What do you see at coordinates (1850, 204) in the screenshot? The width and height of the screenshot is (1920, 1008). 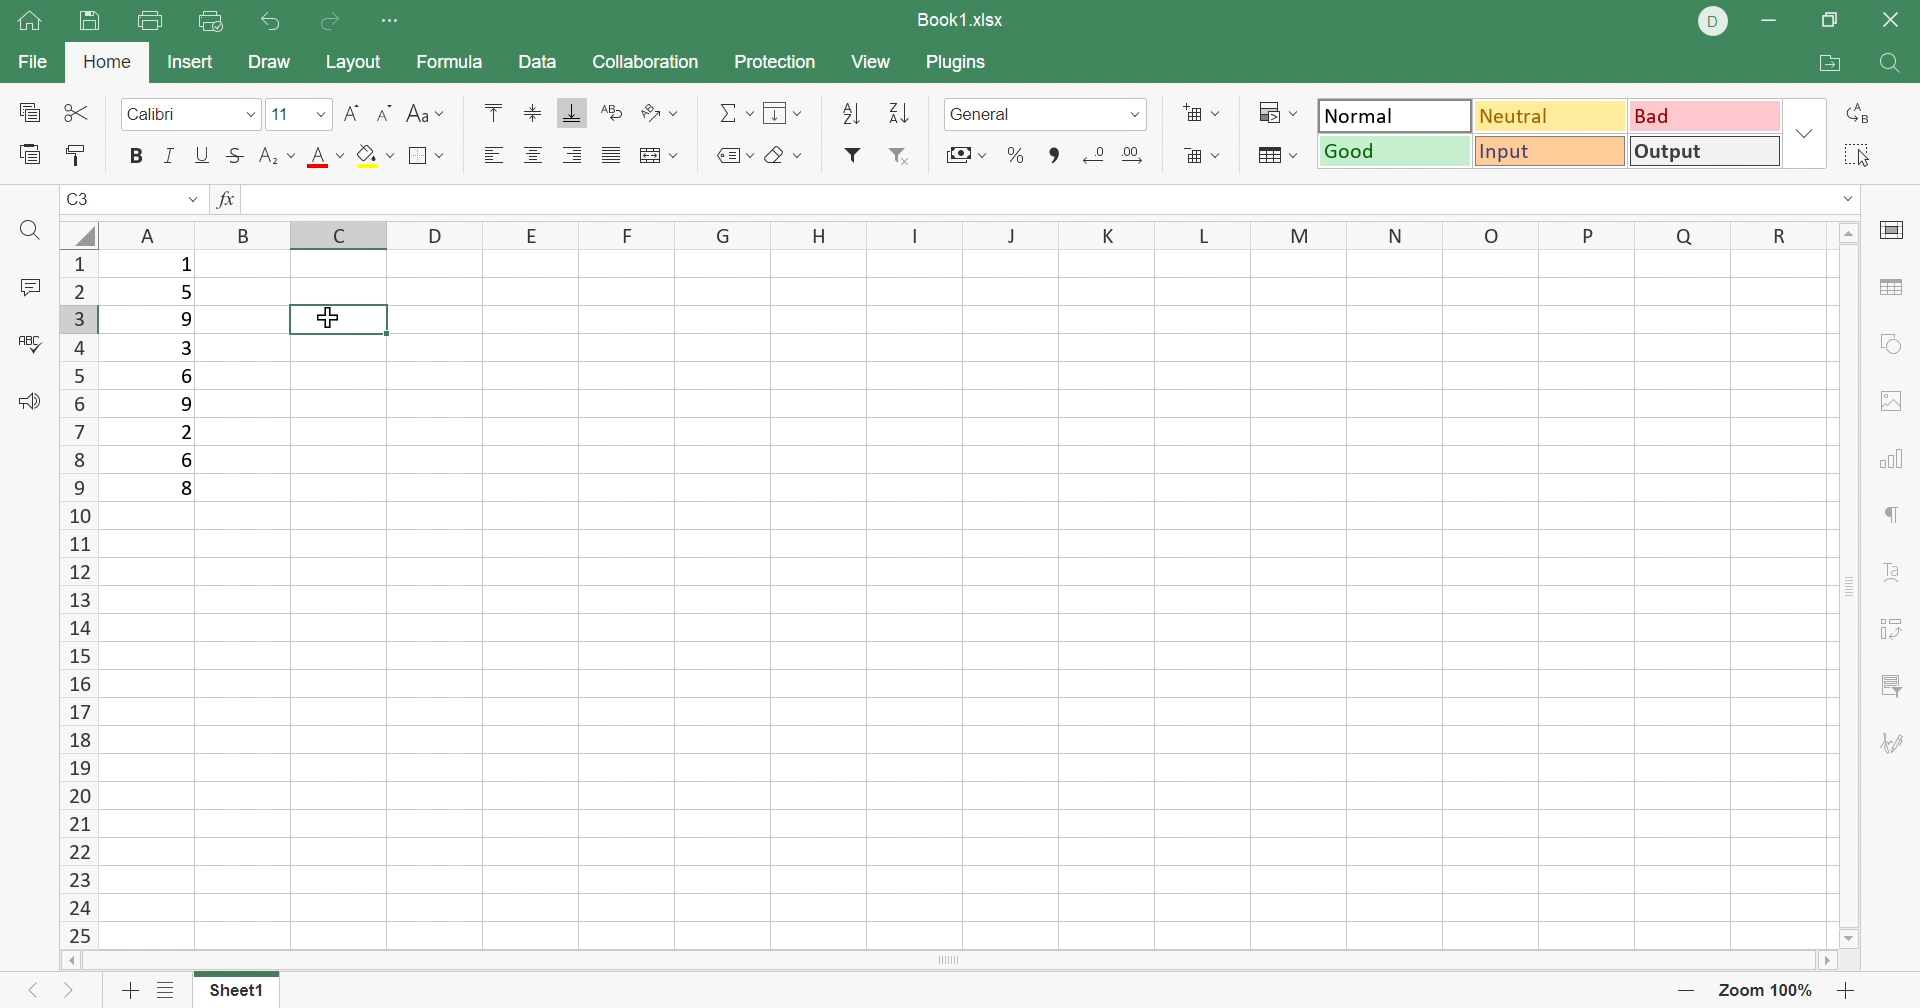 I see `Drop Down` at bounding box center [1850, 204].